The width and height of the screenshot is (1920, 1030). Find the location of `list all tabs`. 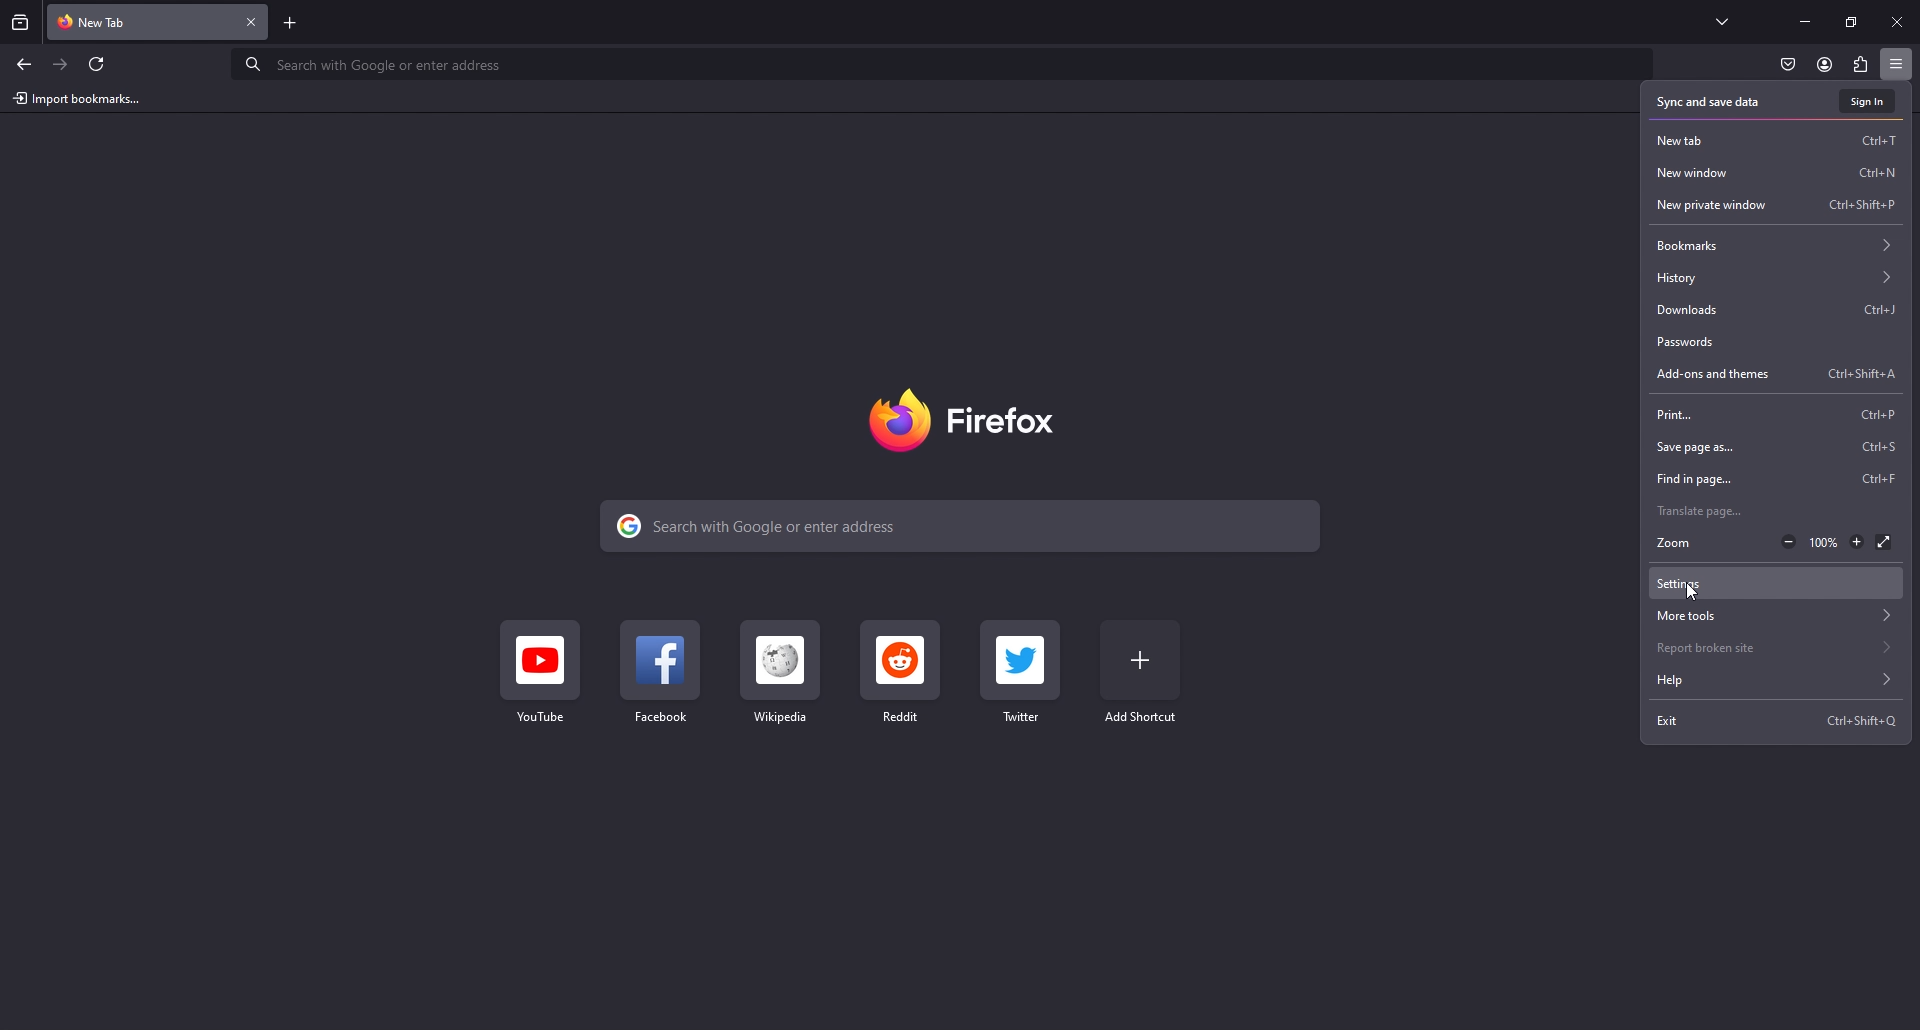

list all tabs is located at coordinates (1722, 18).